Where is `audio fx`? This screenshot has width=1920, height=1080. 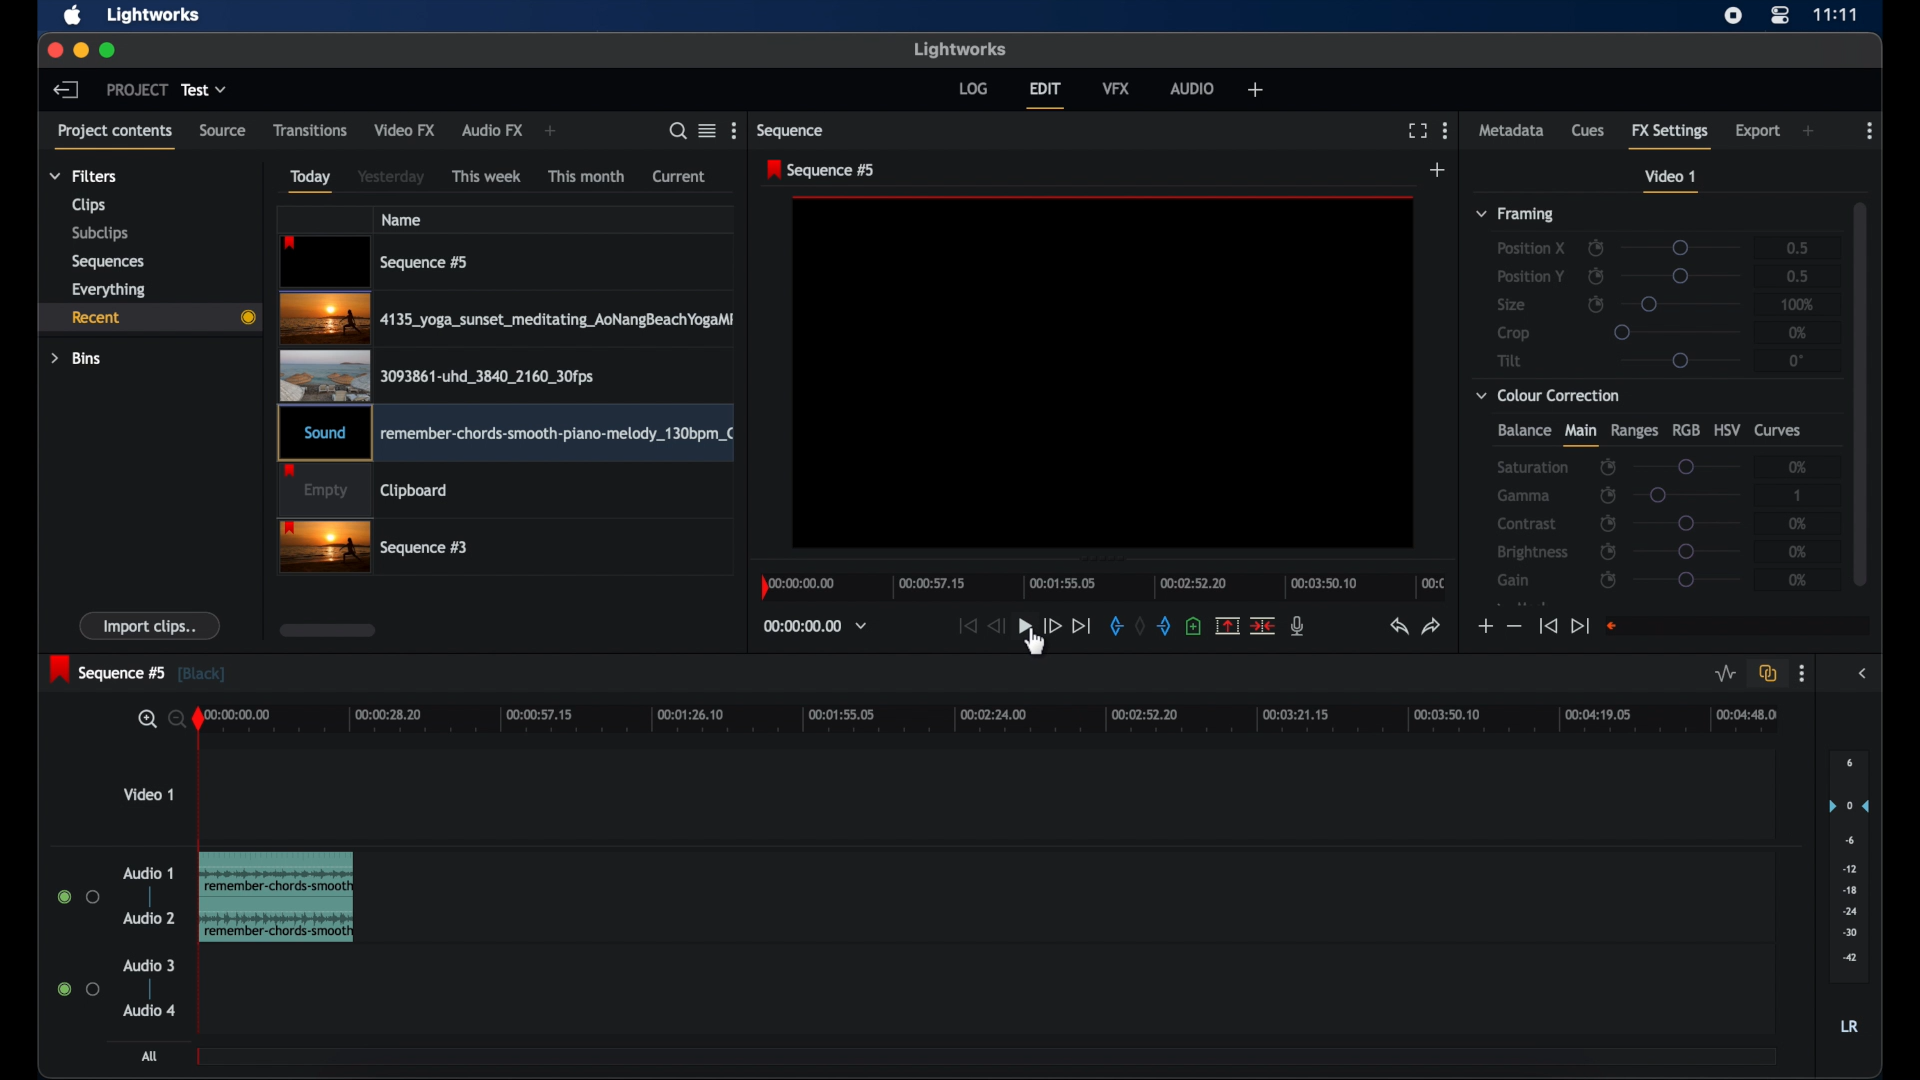
audio fx is located at coordinates (493, 131).